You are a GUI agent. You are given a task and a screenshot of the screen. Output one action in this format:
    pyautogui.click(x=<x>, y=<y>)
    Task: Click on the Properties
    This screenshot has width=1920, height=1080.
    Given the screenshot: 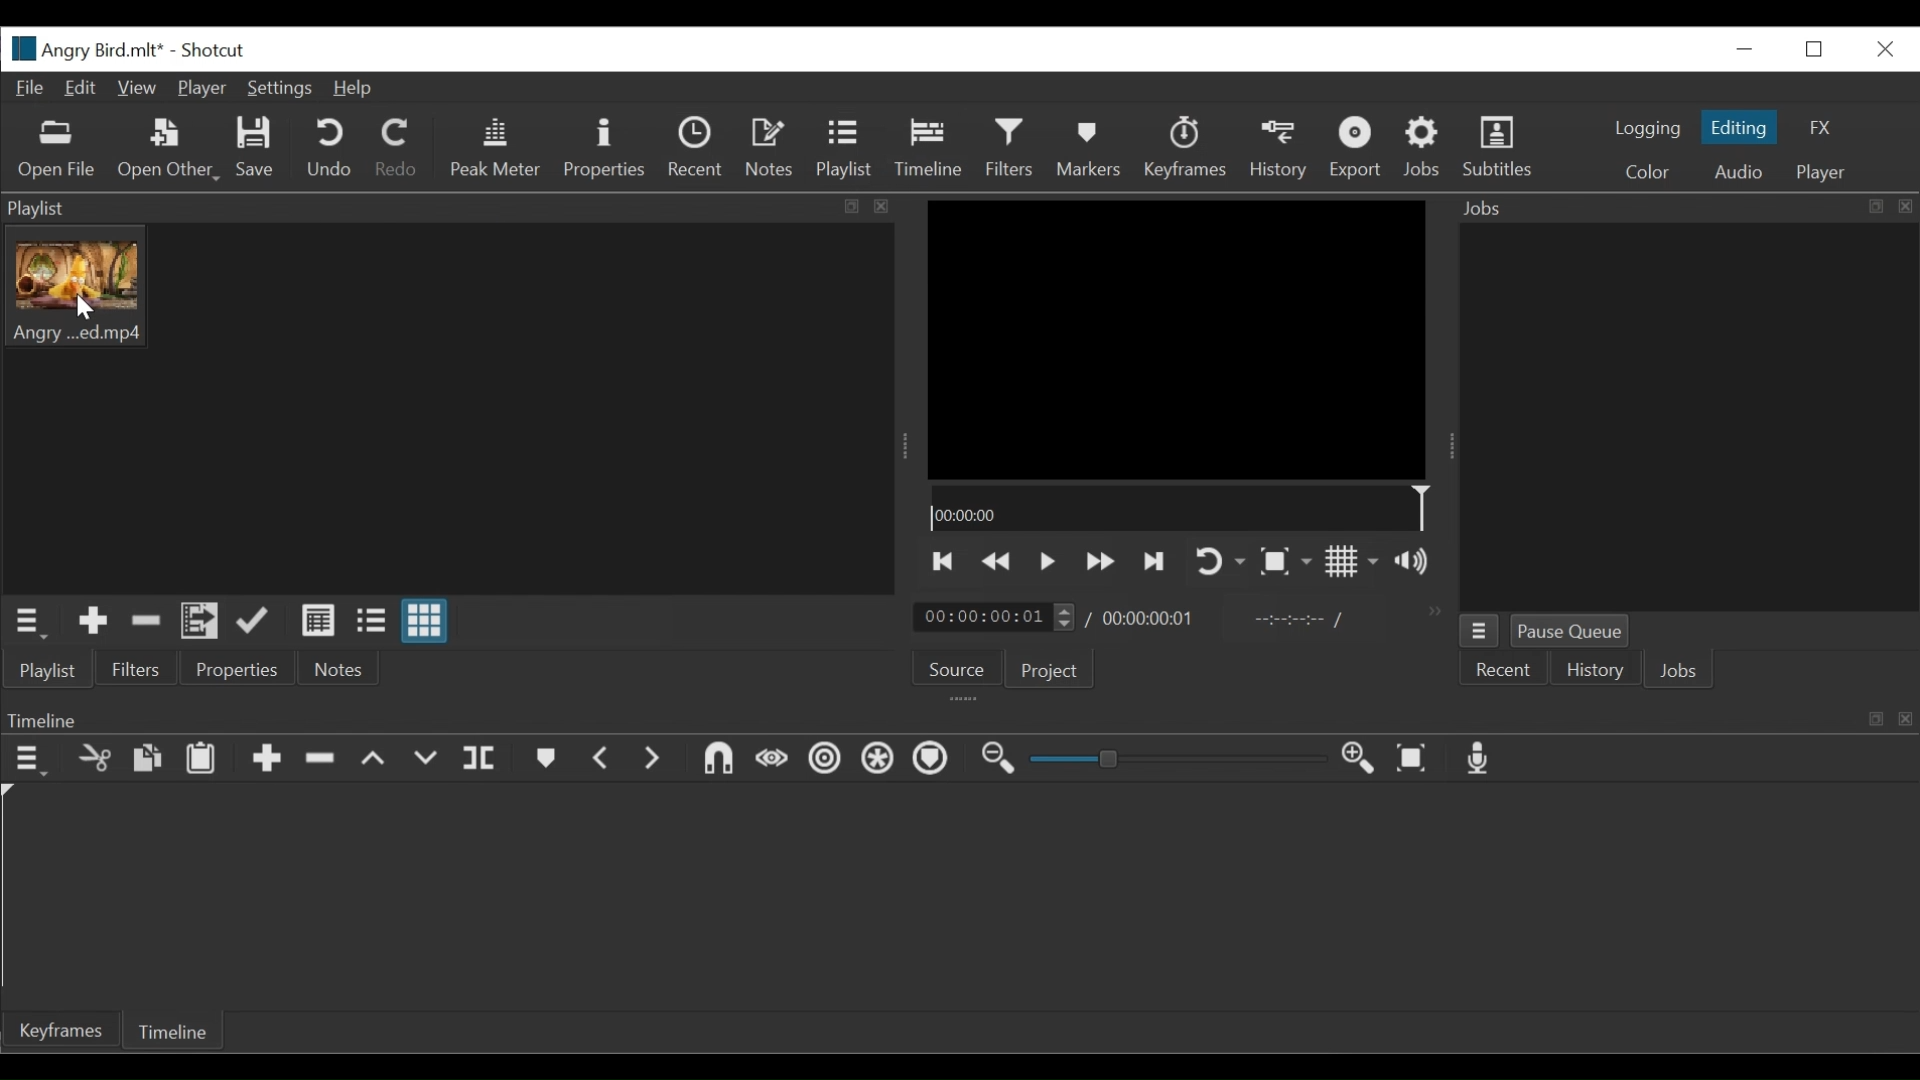 What is the action you would take?
    pyautogui.click(x=237, y=671)
    